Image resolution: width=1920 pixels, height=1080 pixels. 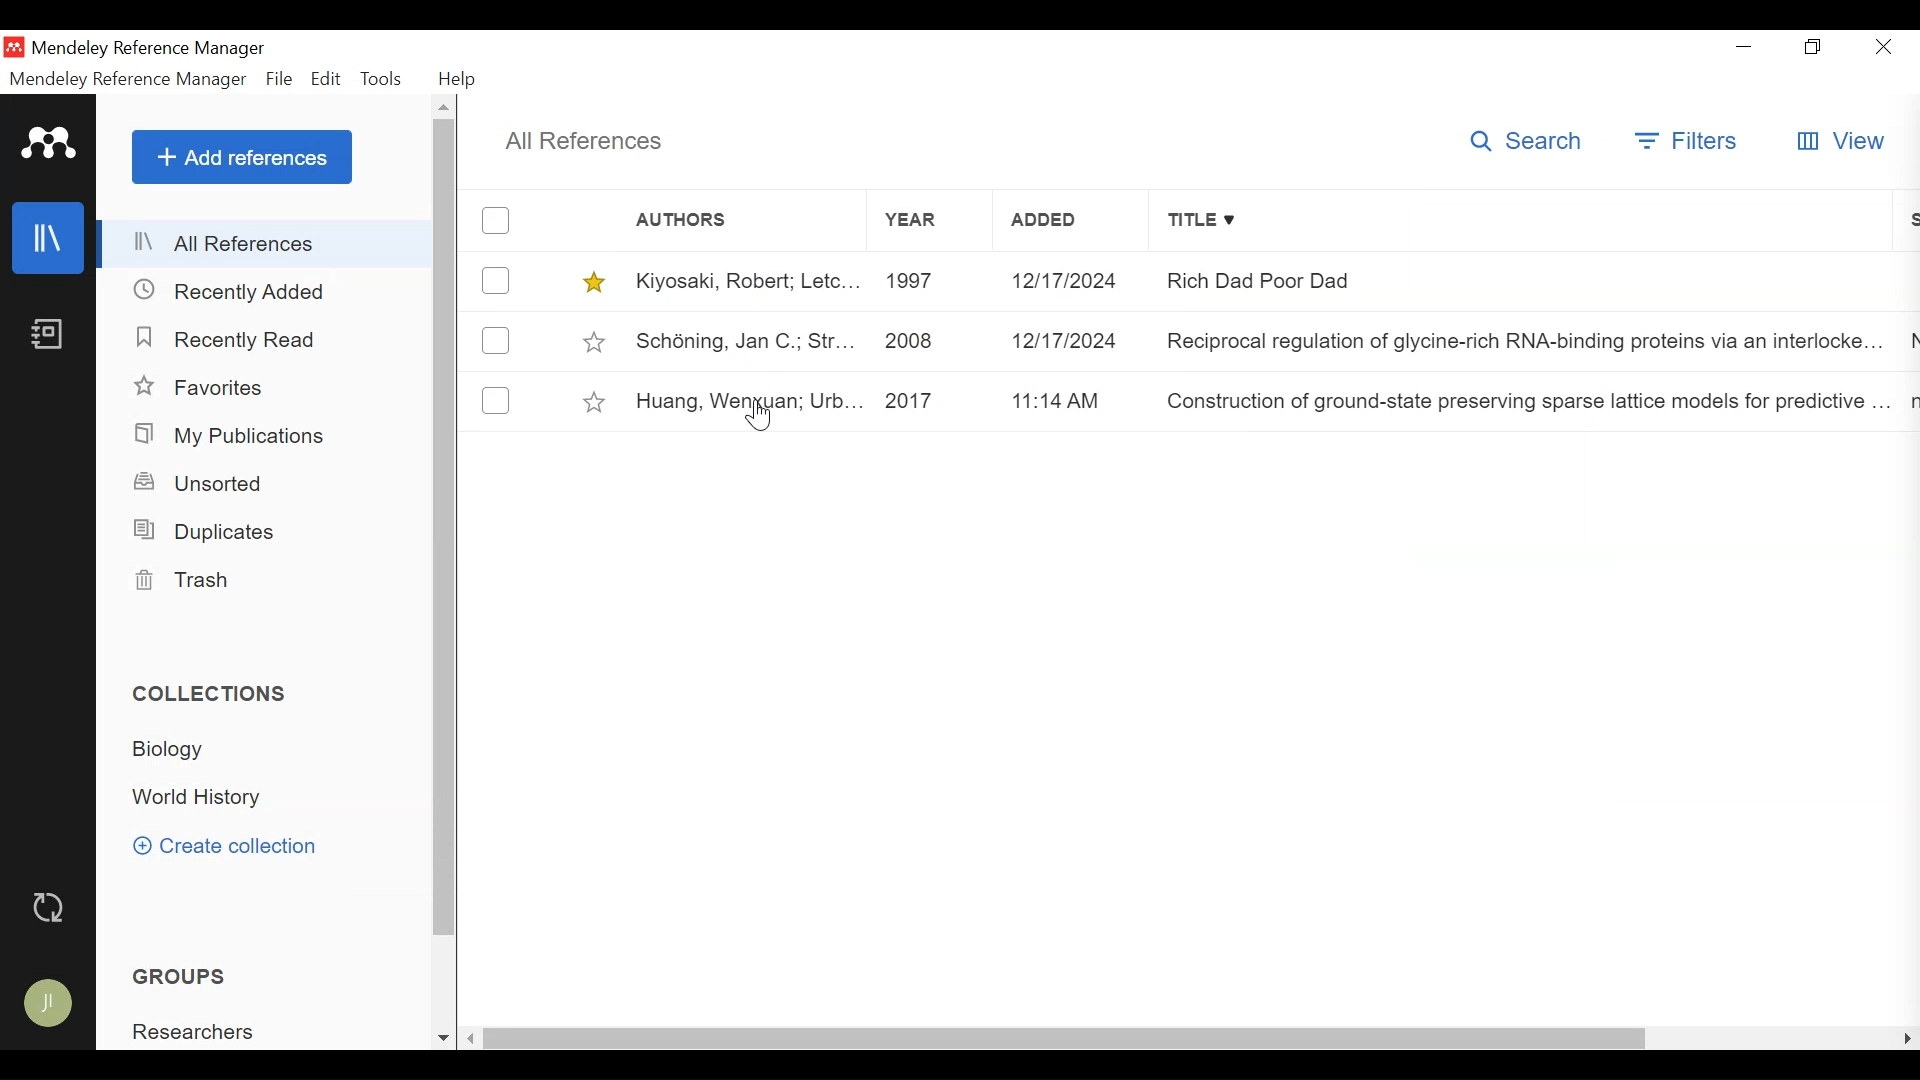 I want to click on Add Reference, so click(x=243, y=157).